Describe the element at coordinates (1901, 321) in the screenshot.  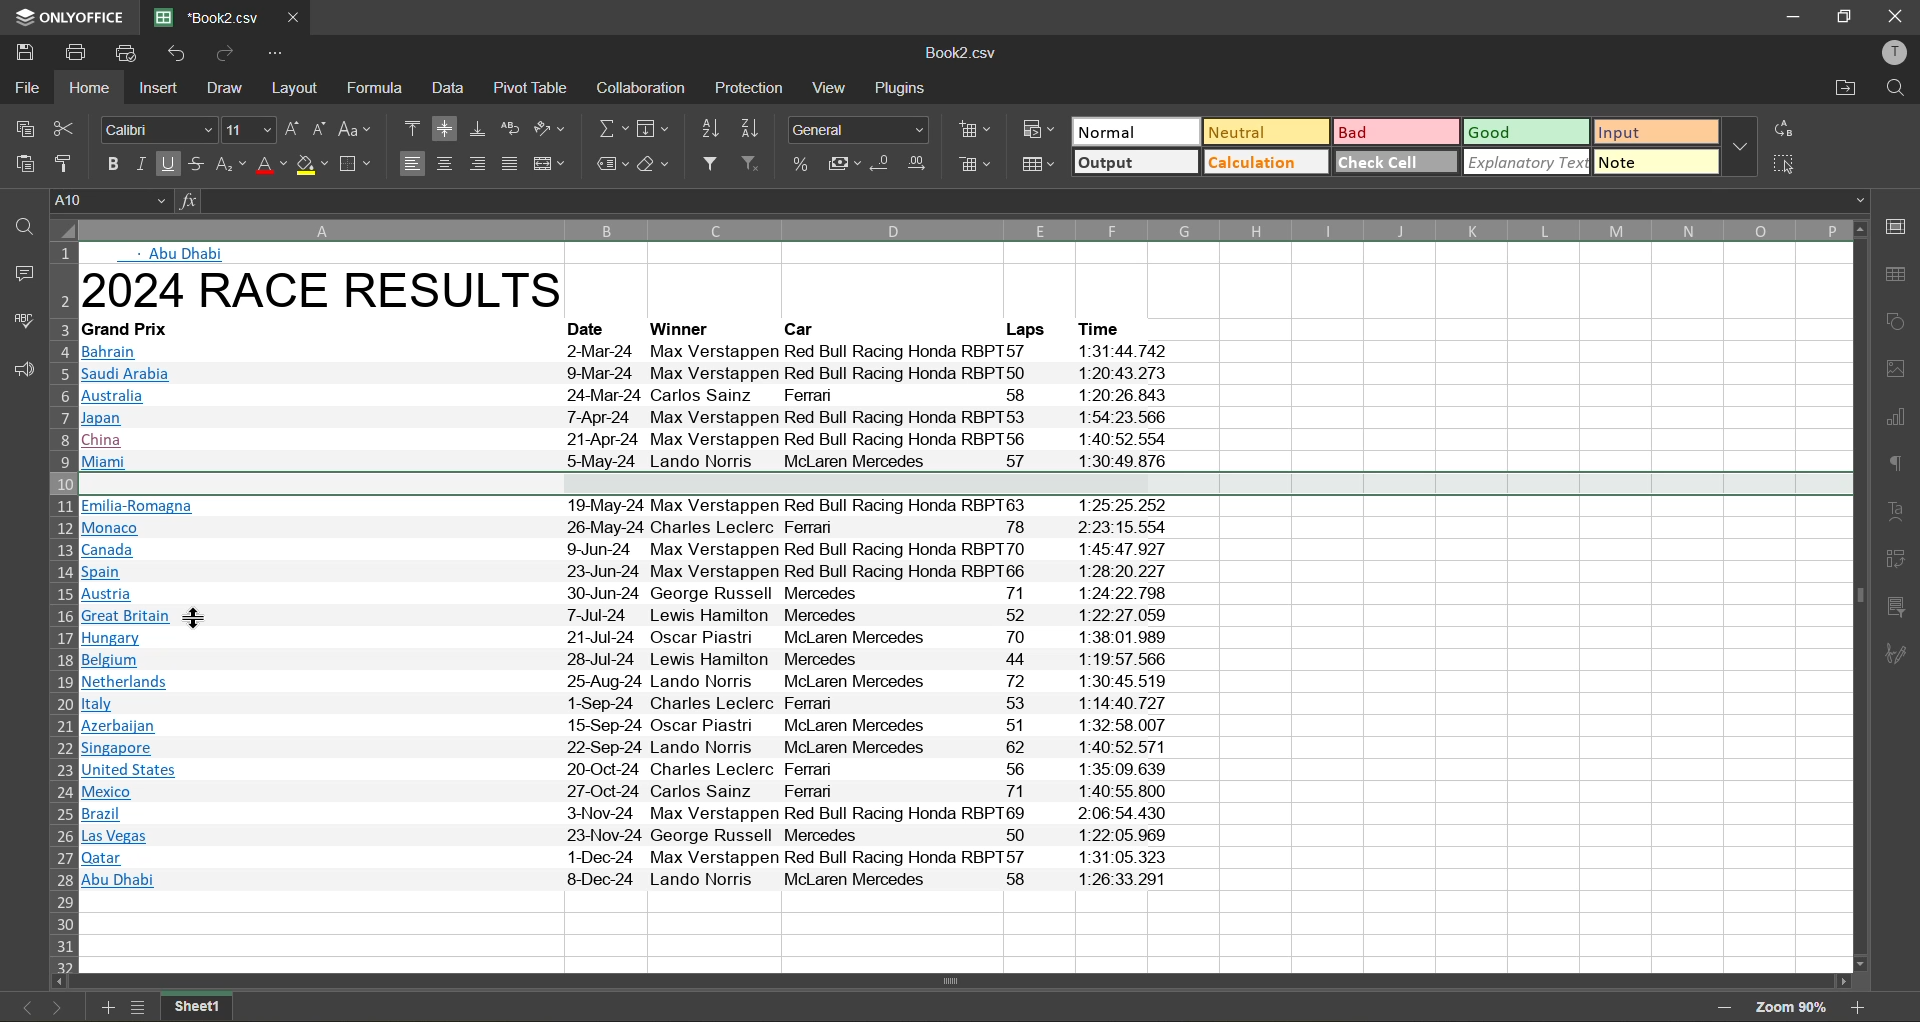
I see `shapes` at that location.